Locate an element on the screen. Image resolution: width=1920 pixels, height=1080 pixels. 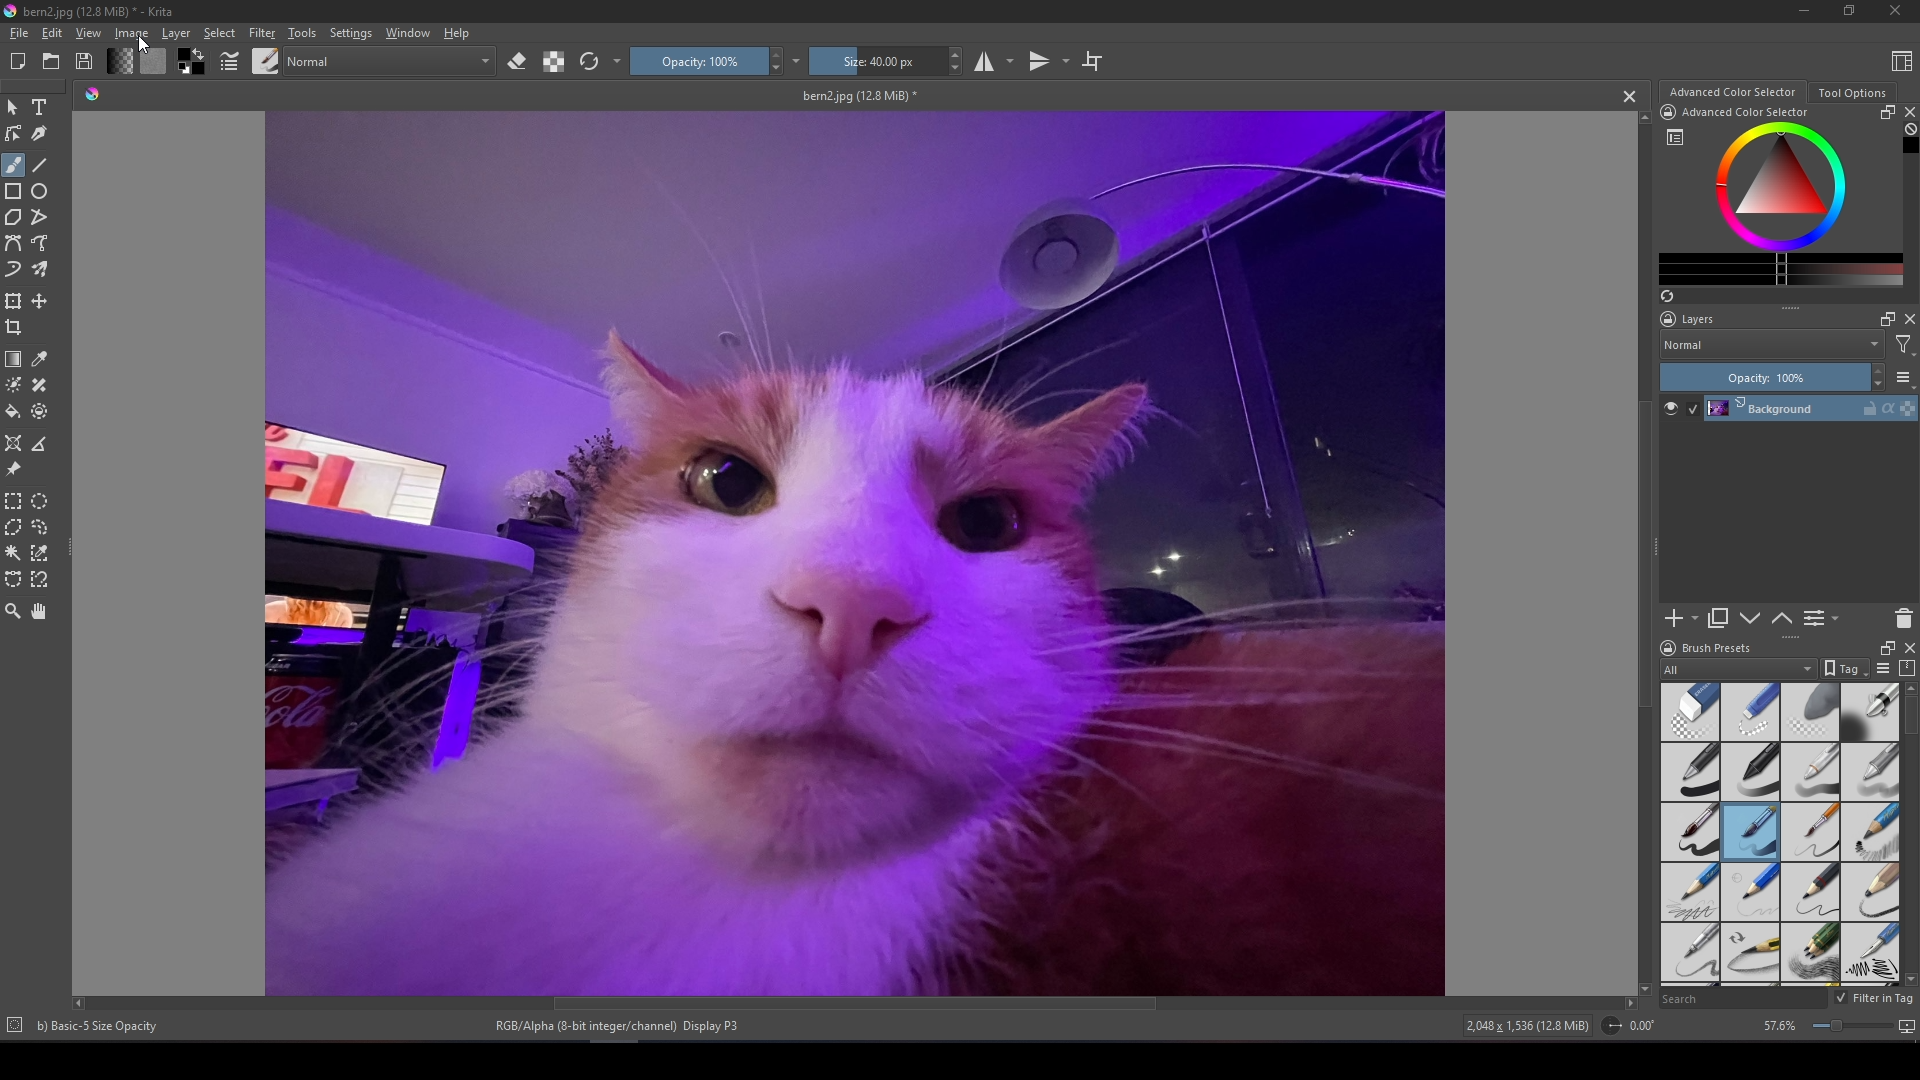
Docket close is located at coordinates (1908, 319).